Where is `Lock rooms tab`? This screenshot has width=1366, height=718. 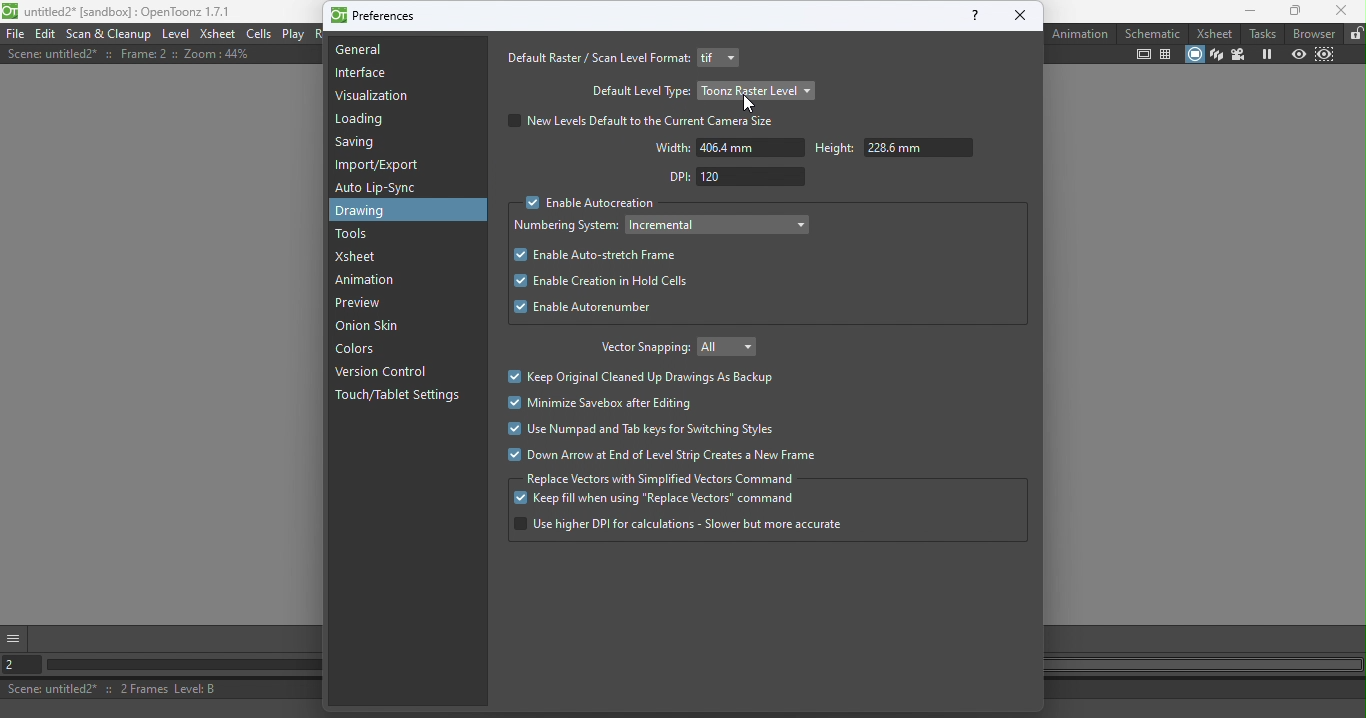 Lock rooms tab is located at coordinates (1354, 34).